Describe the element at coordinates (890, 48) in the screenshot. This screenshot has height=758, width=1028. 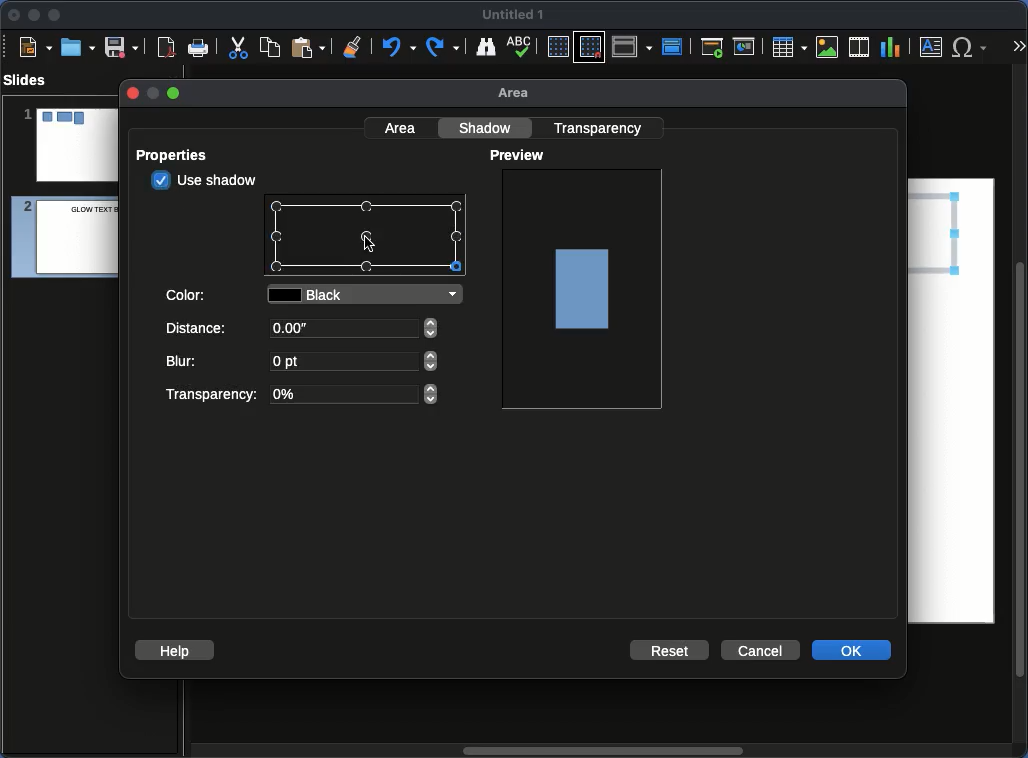
I see `Chart` at that location.